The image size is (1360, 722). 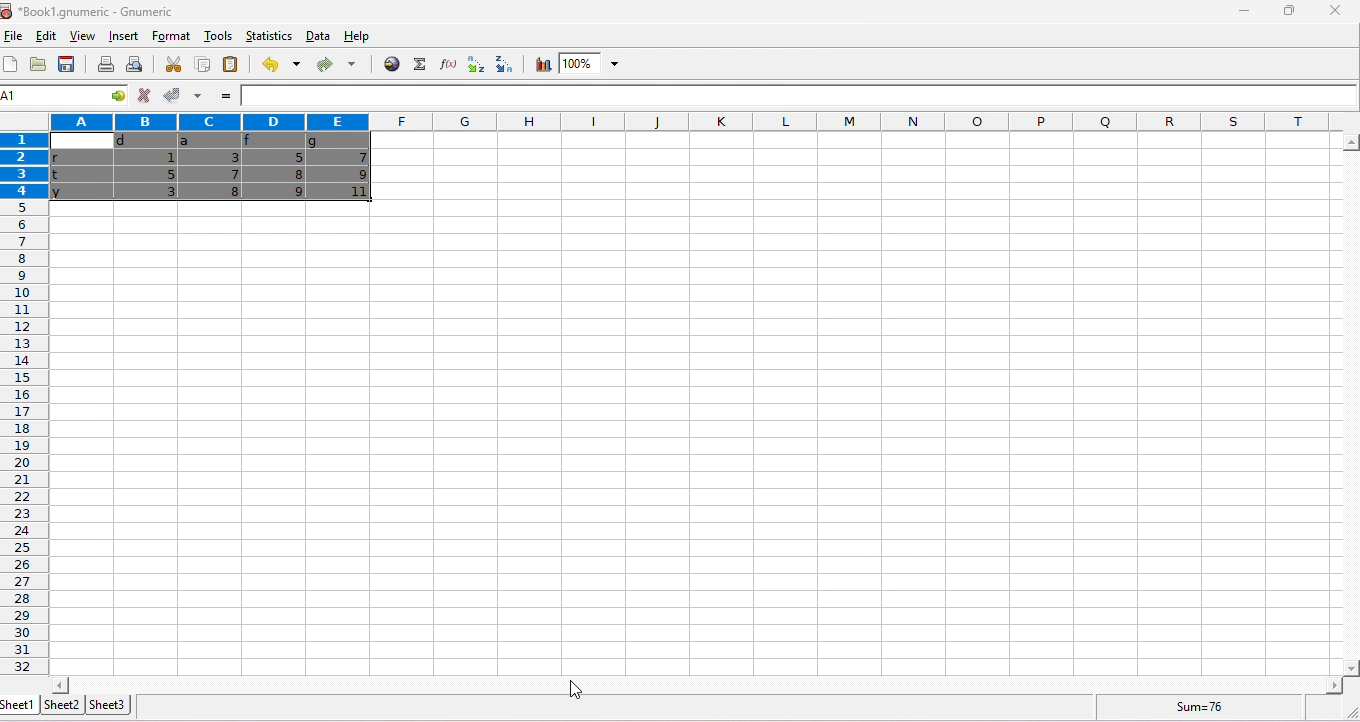 I want to click on chart, so click(x=541, y=65).